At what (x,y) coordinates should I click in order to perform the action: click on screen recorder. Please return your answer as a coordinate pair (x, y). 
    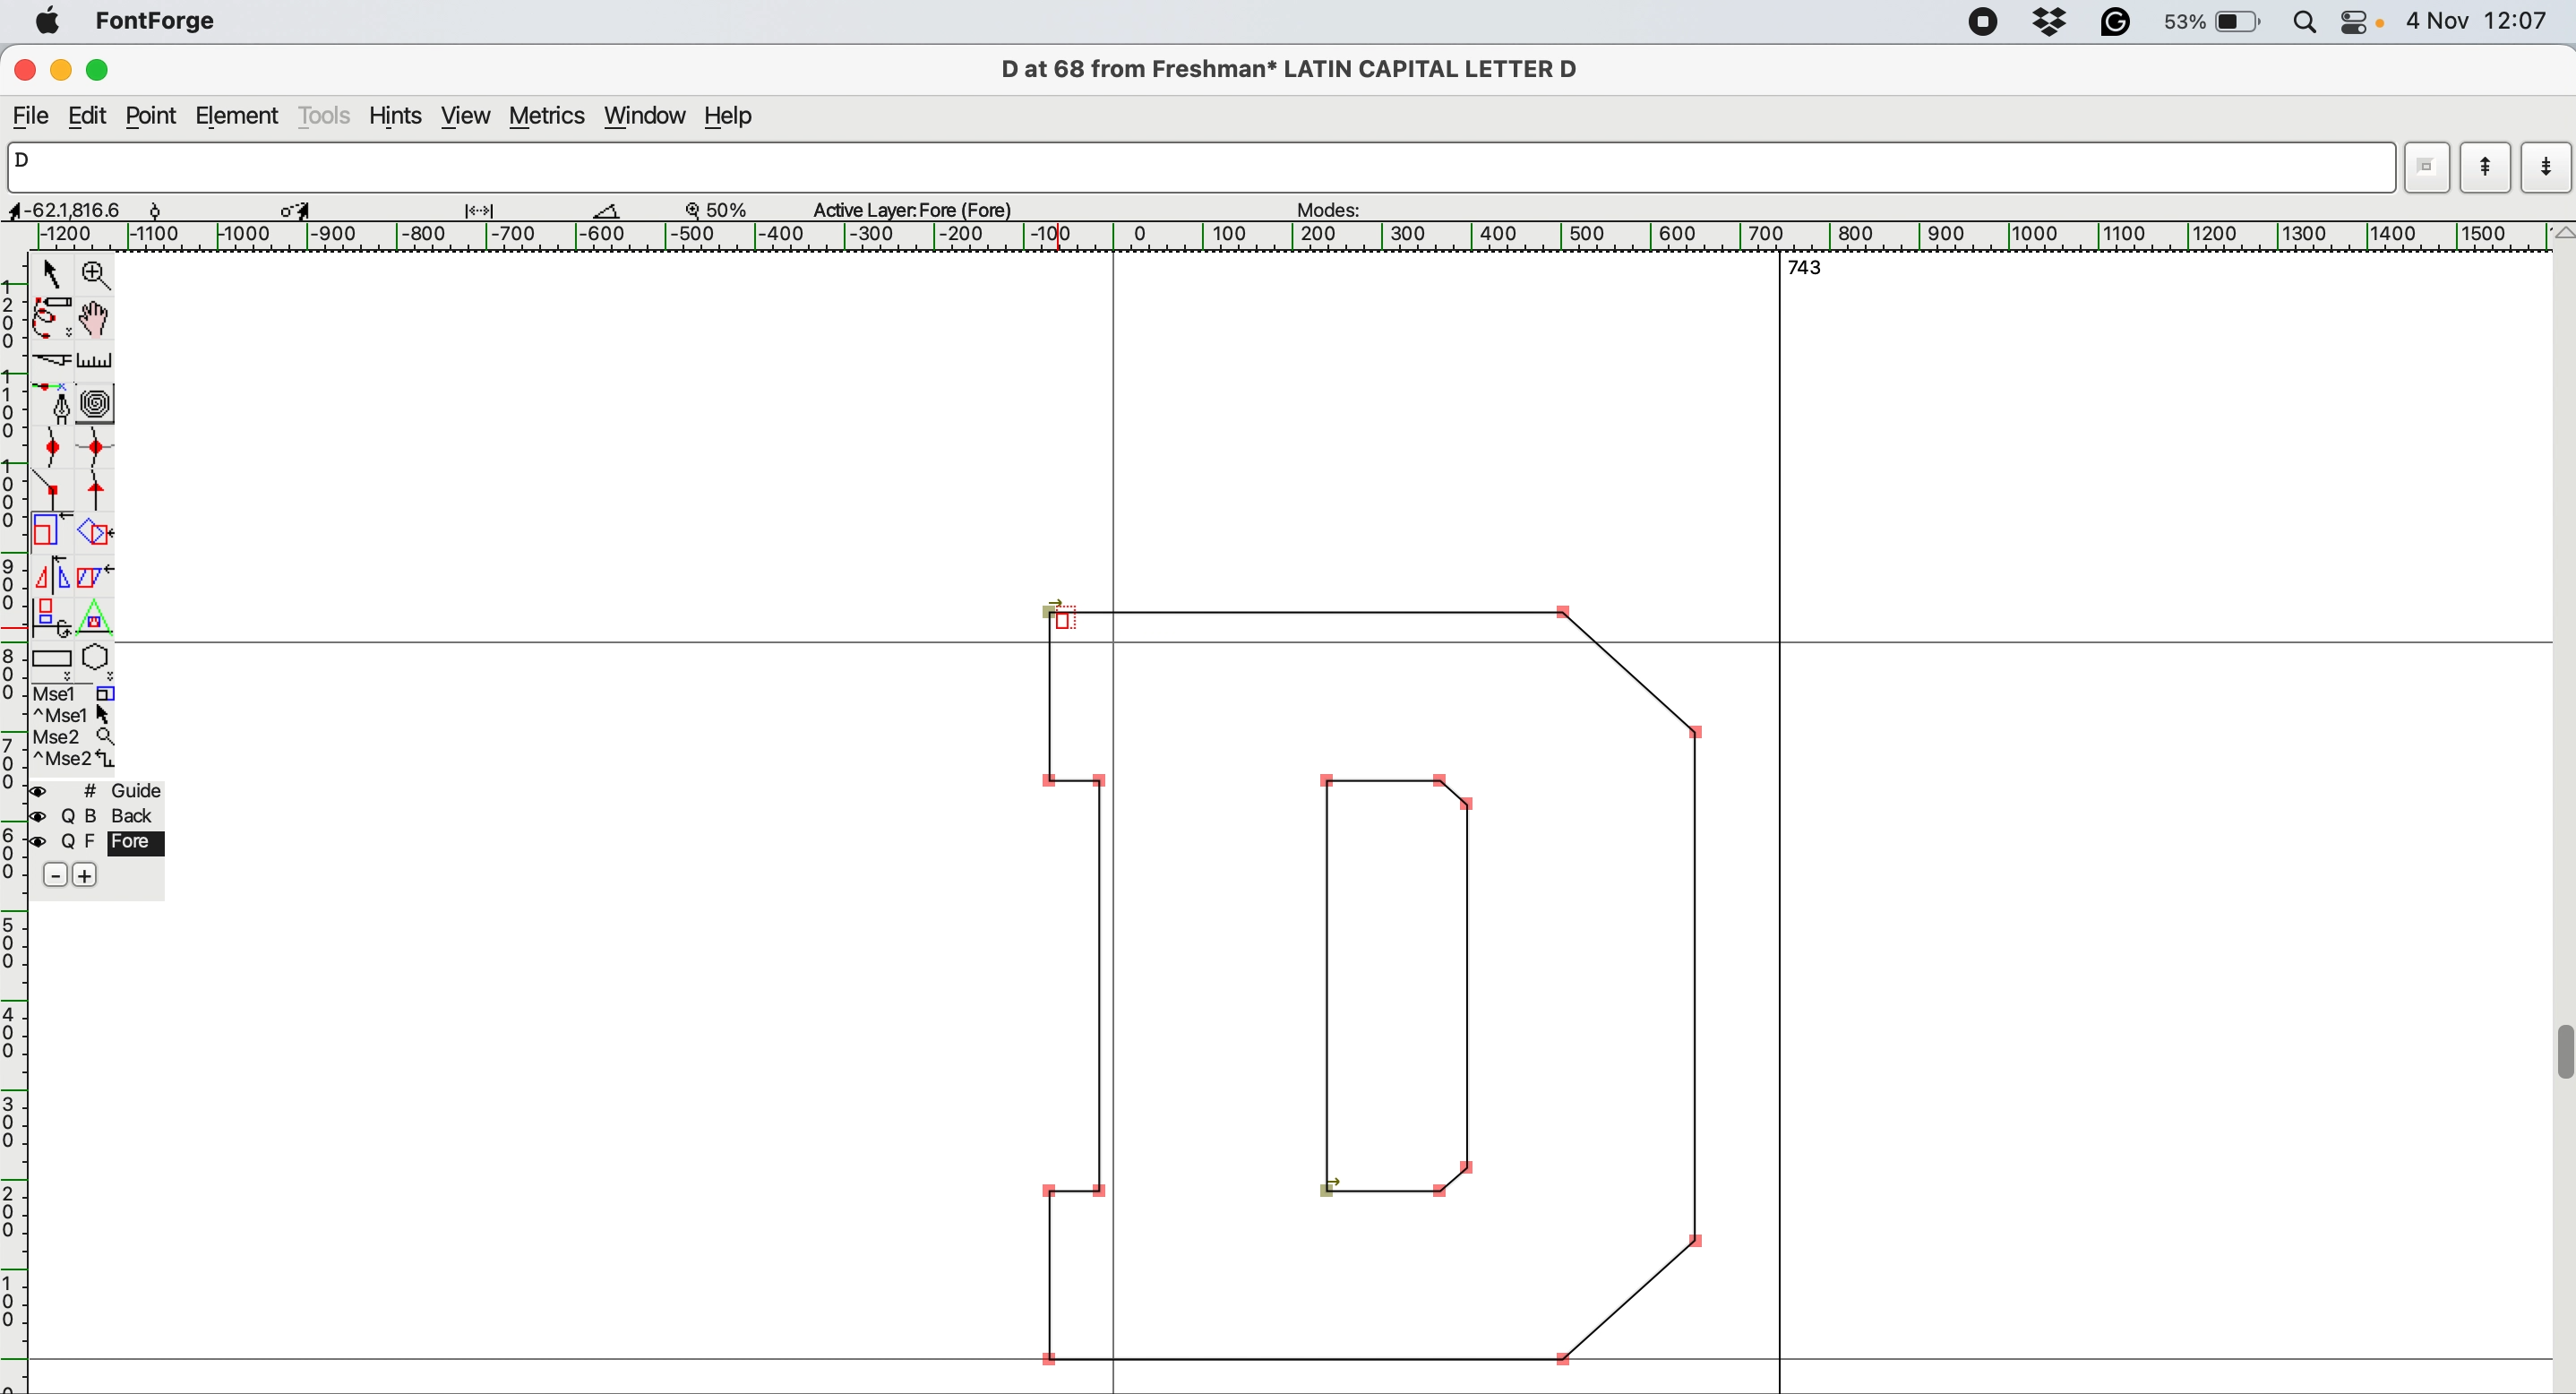
    Looking at the image, I should click on (1987, 25).